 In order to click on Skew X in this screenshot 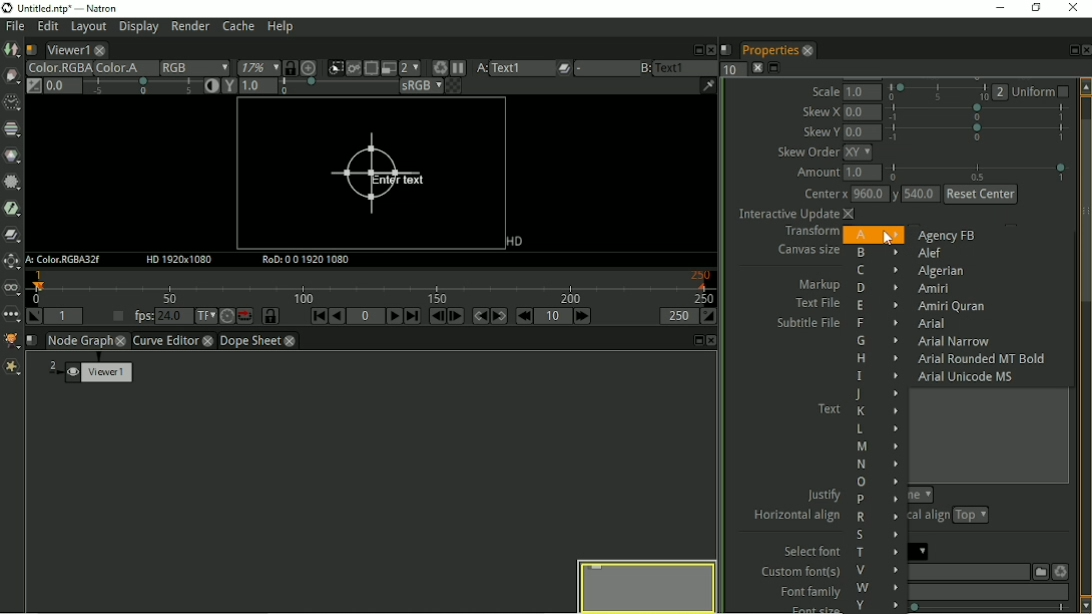, I will do `click(821, 111)`.